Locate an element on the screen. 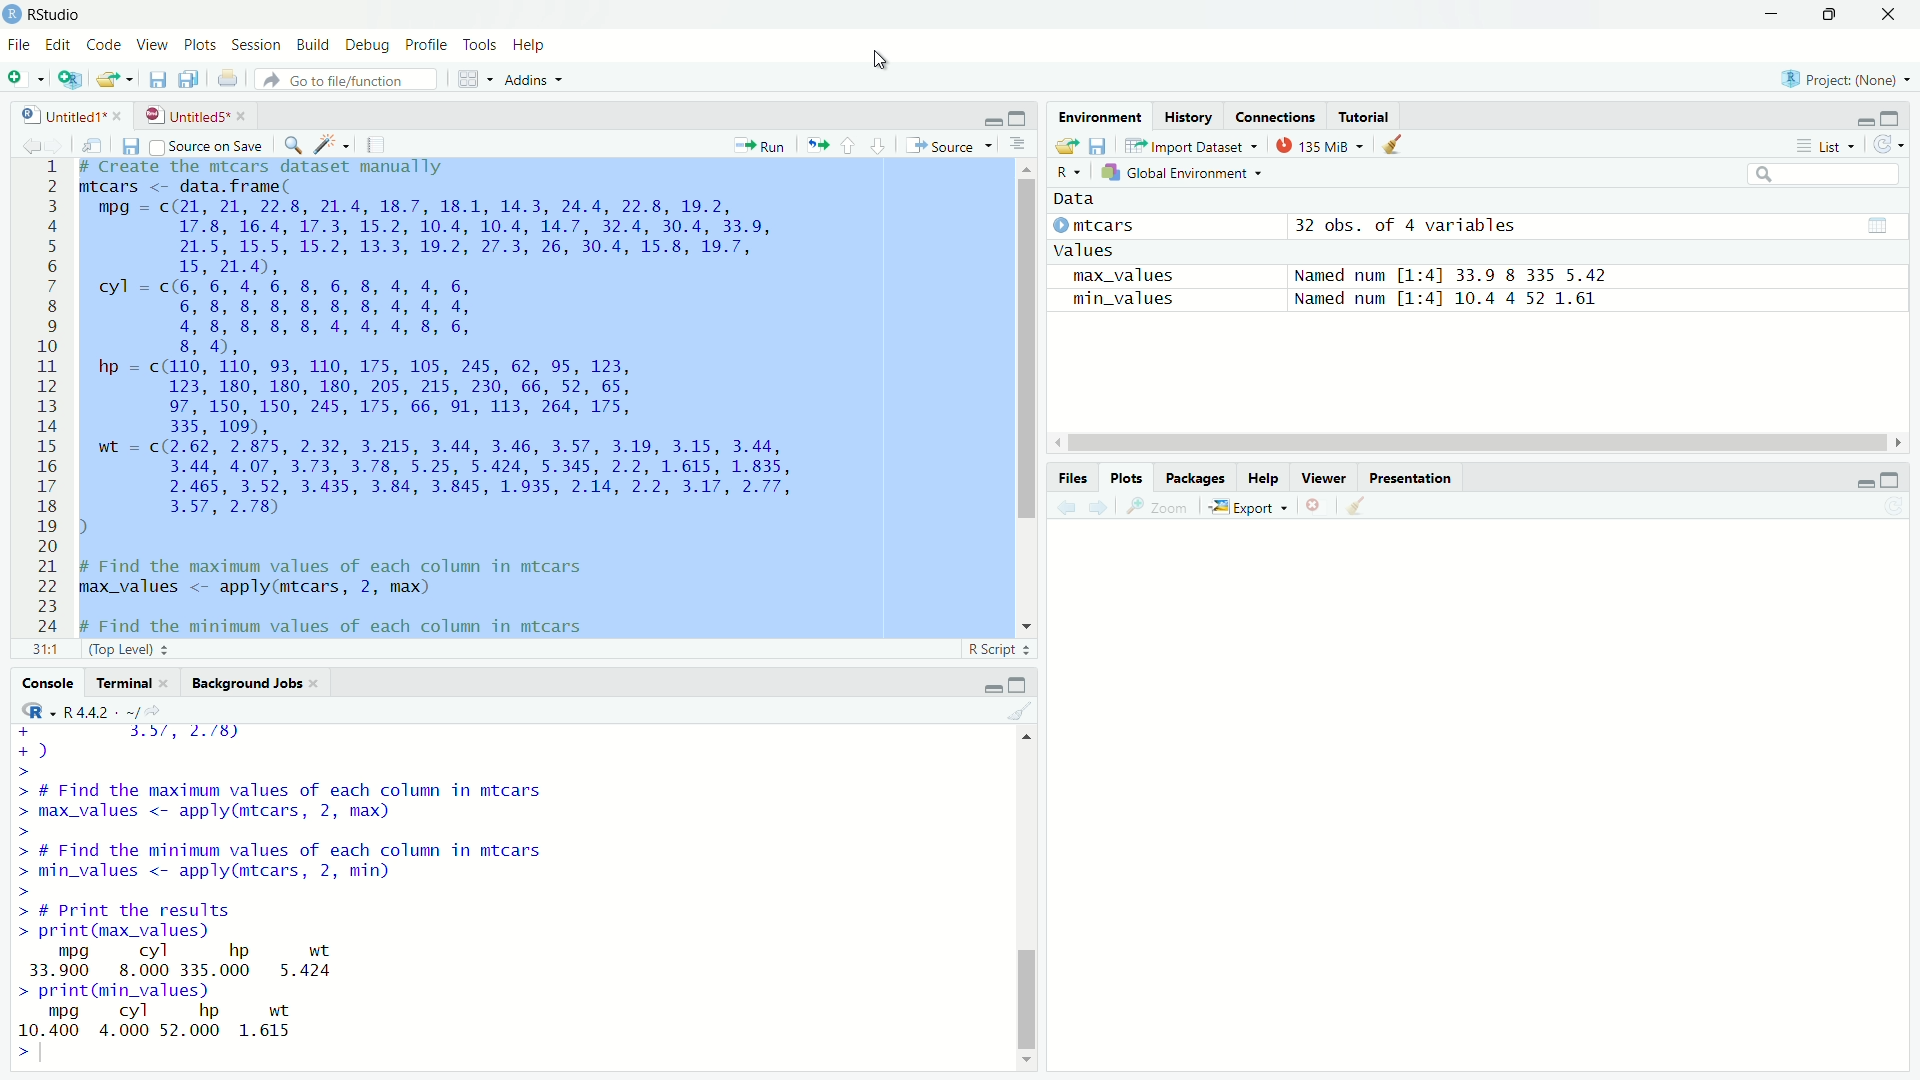  Plots is located at coordinates (201, 44).